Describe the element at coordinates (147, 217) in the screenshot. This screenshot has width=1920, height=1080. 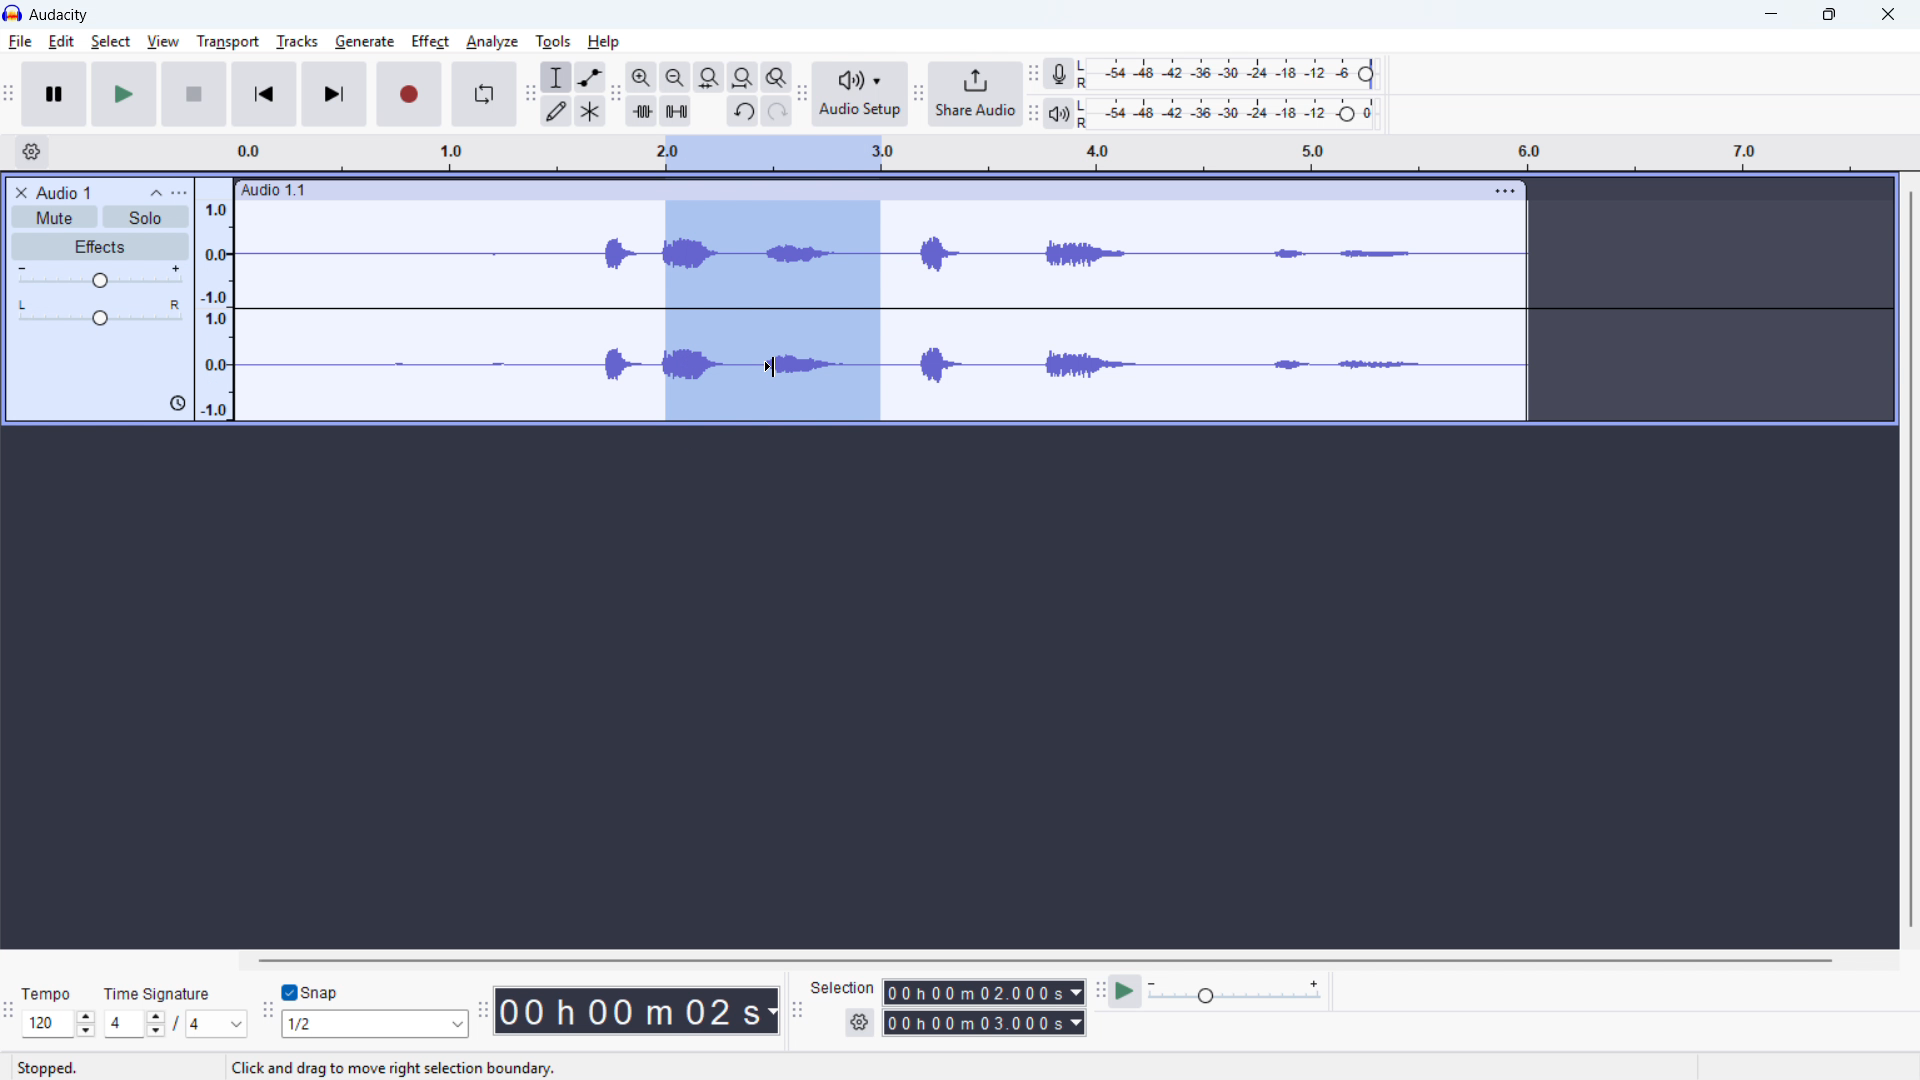
I see `Solo` at that location.